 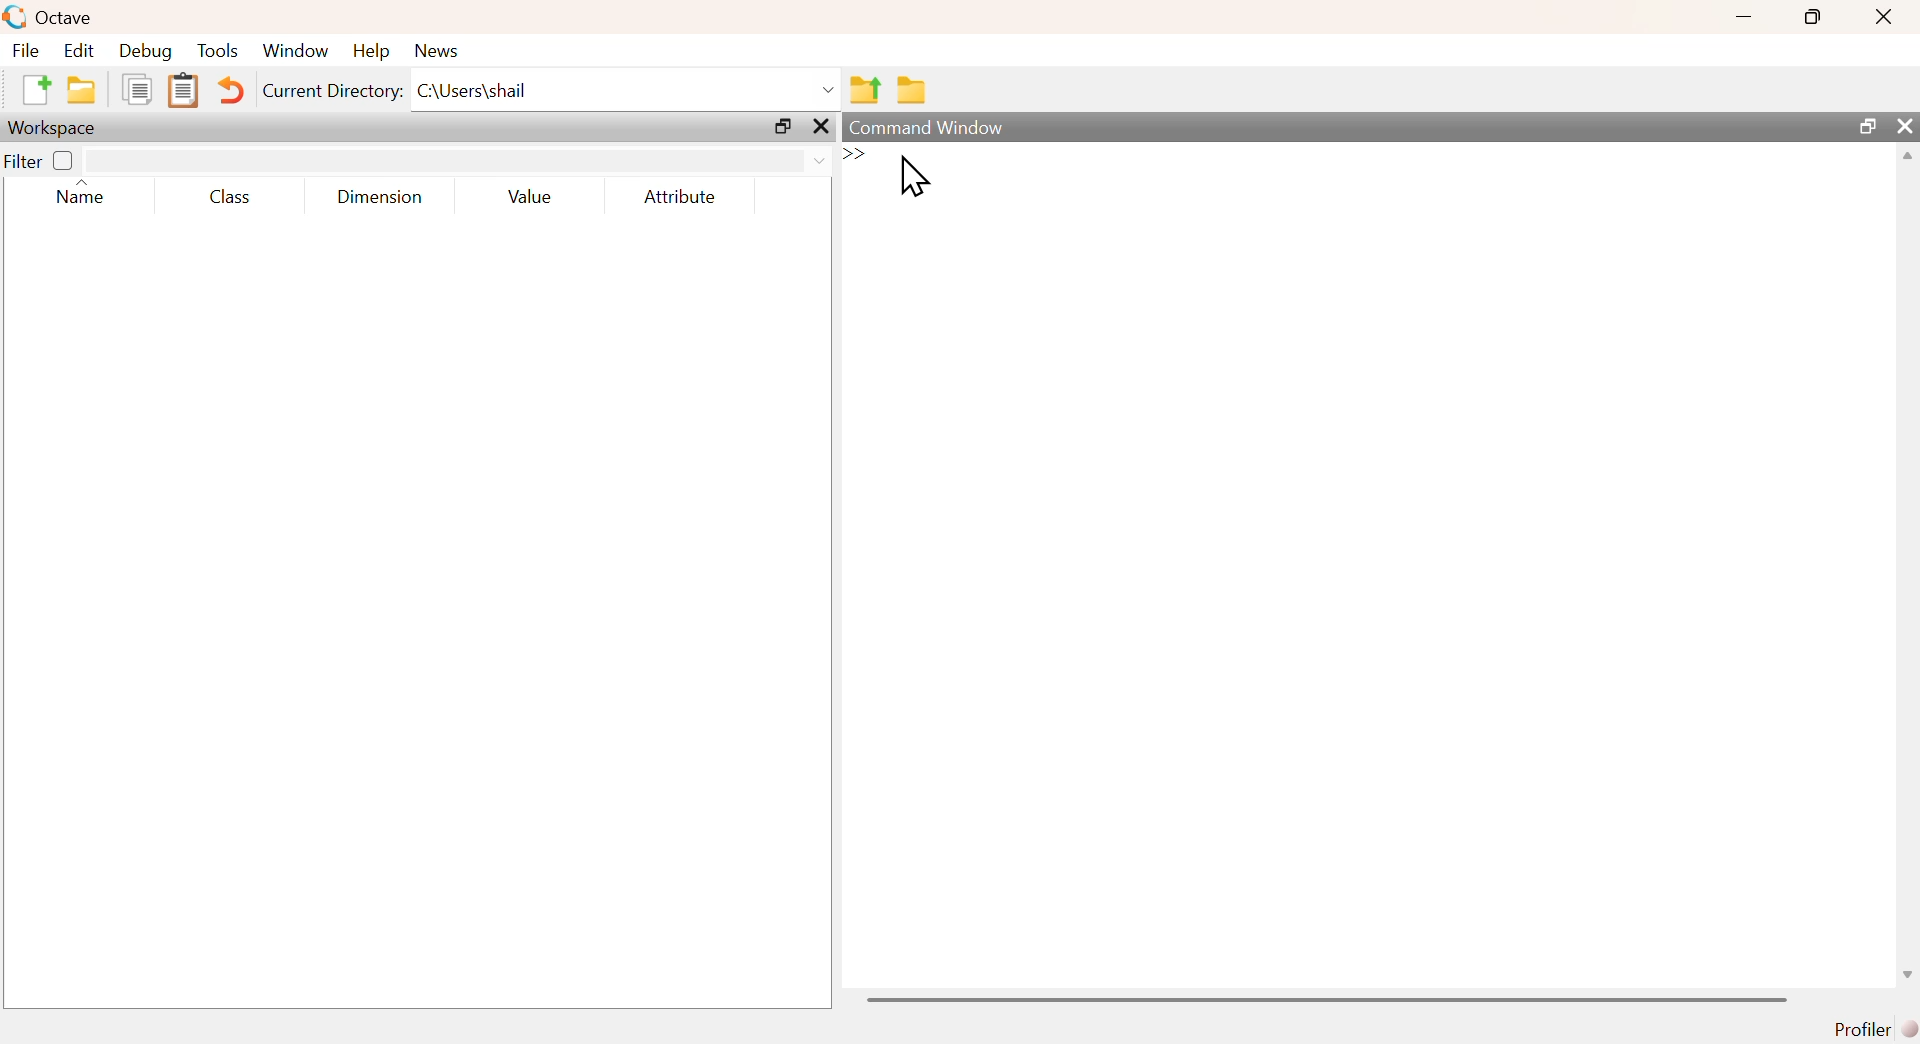 I want to click on profiler, so click(x=1870, y=1028).